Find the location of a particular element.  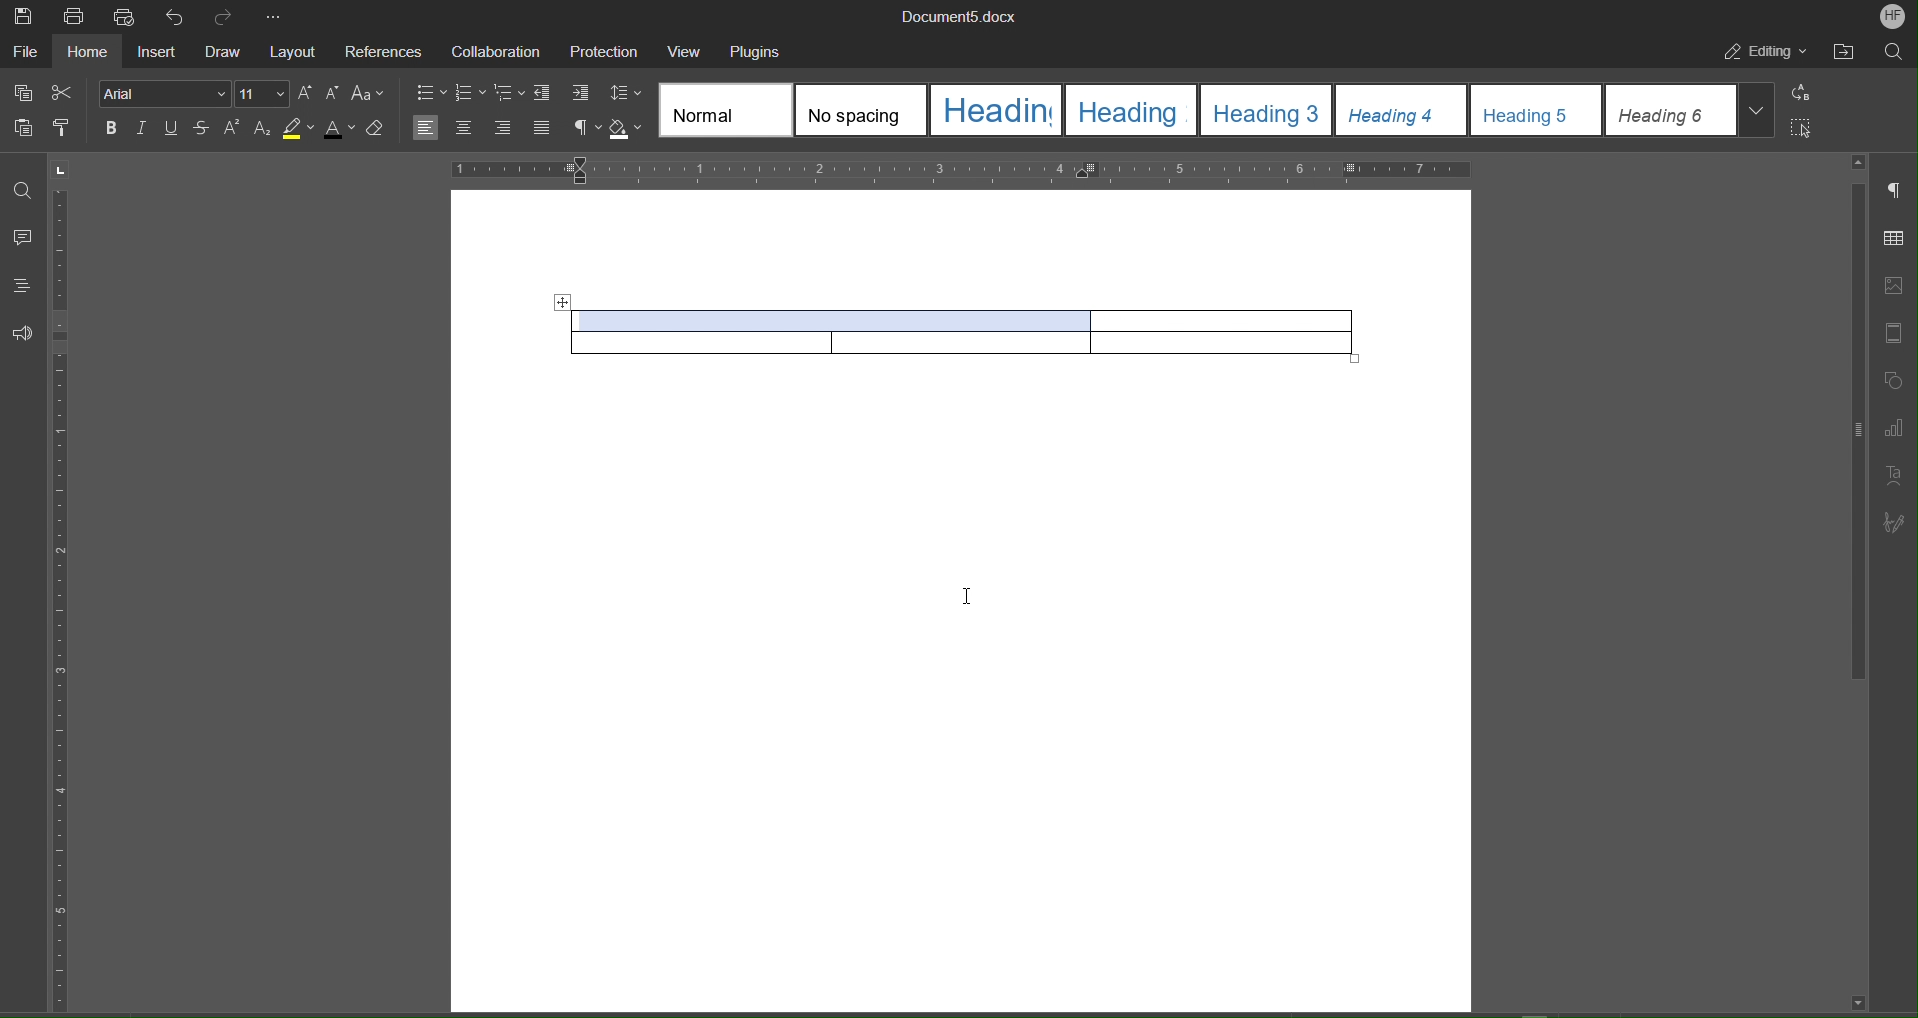

Collaboration is located at coordinates (496, 52).